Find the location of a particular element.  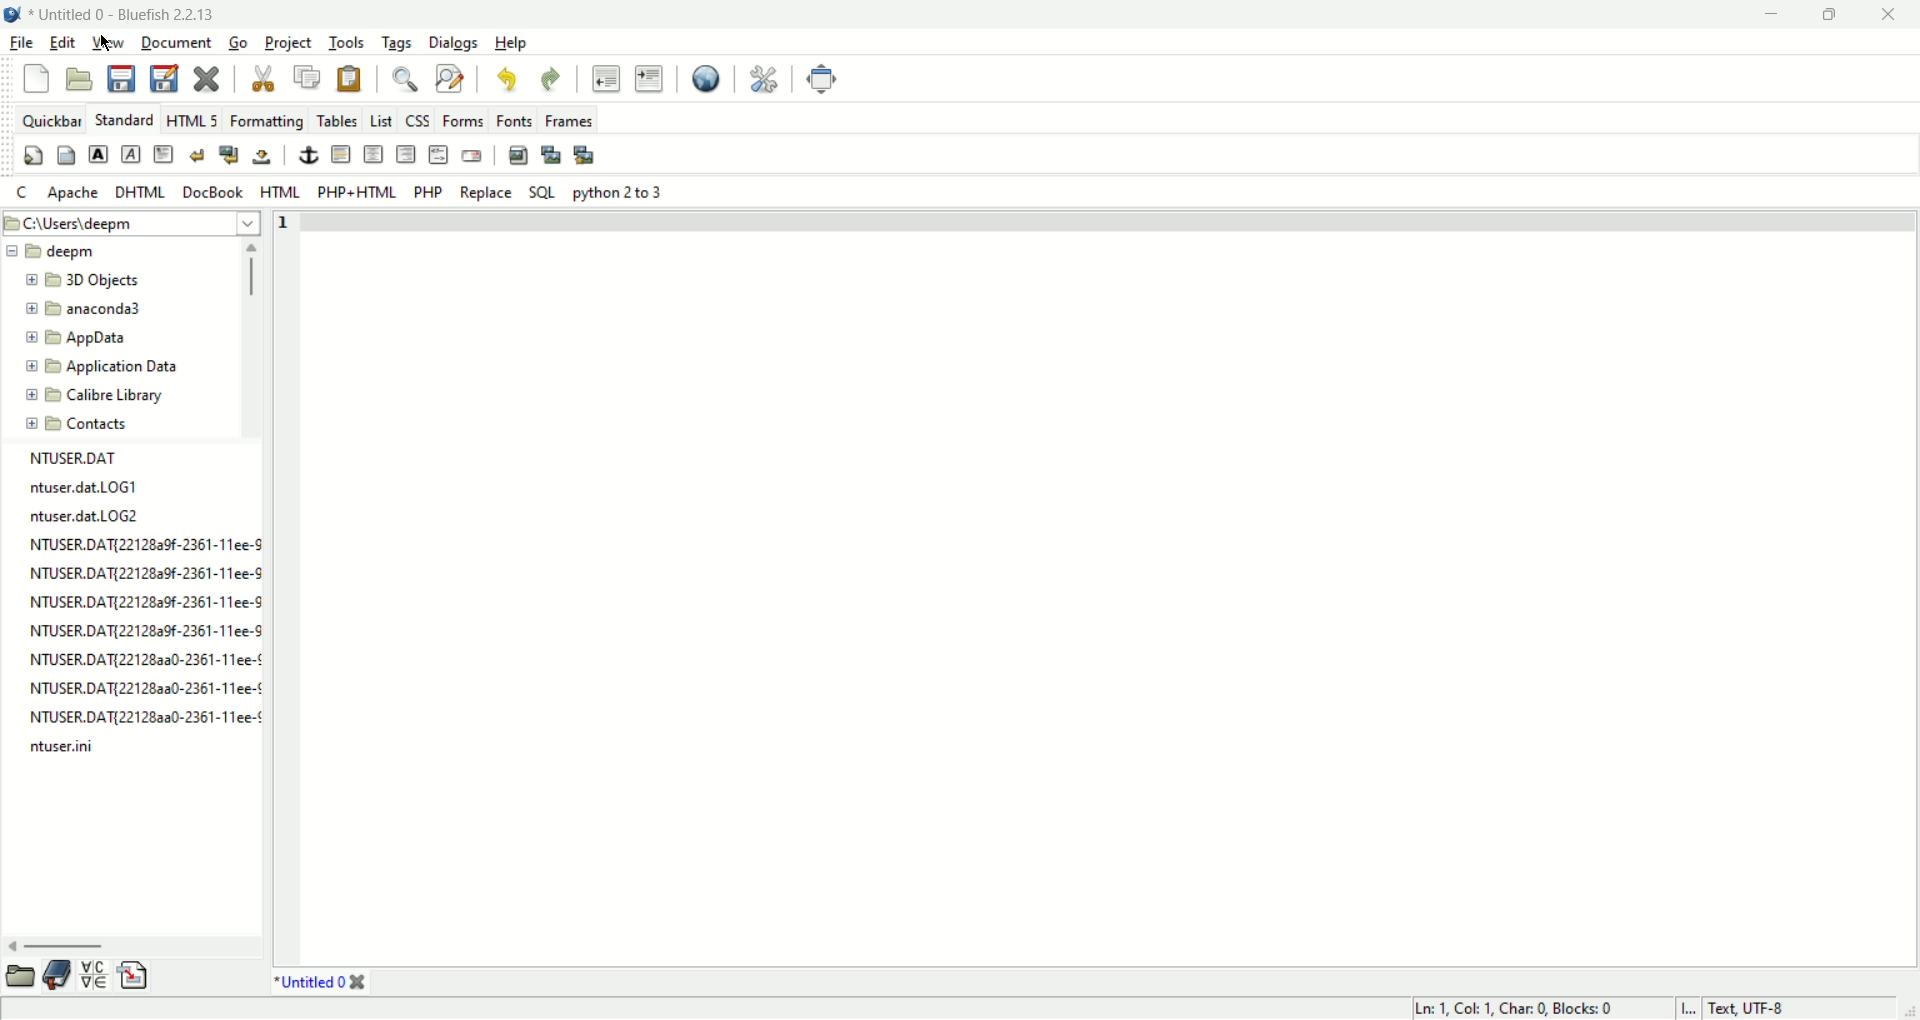

application is located at coordinates (101, 367).